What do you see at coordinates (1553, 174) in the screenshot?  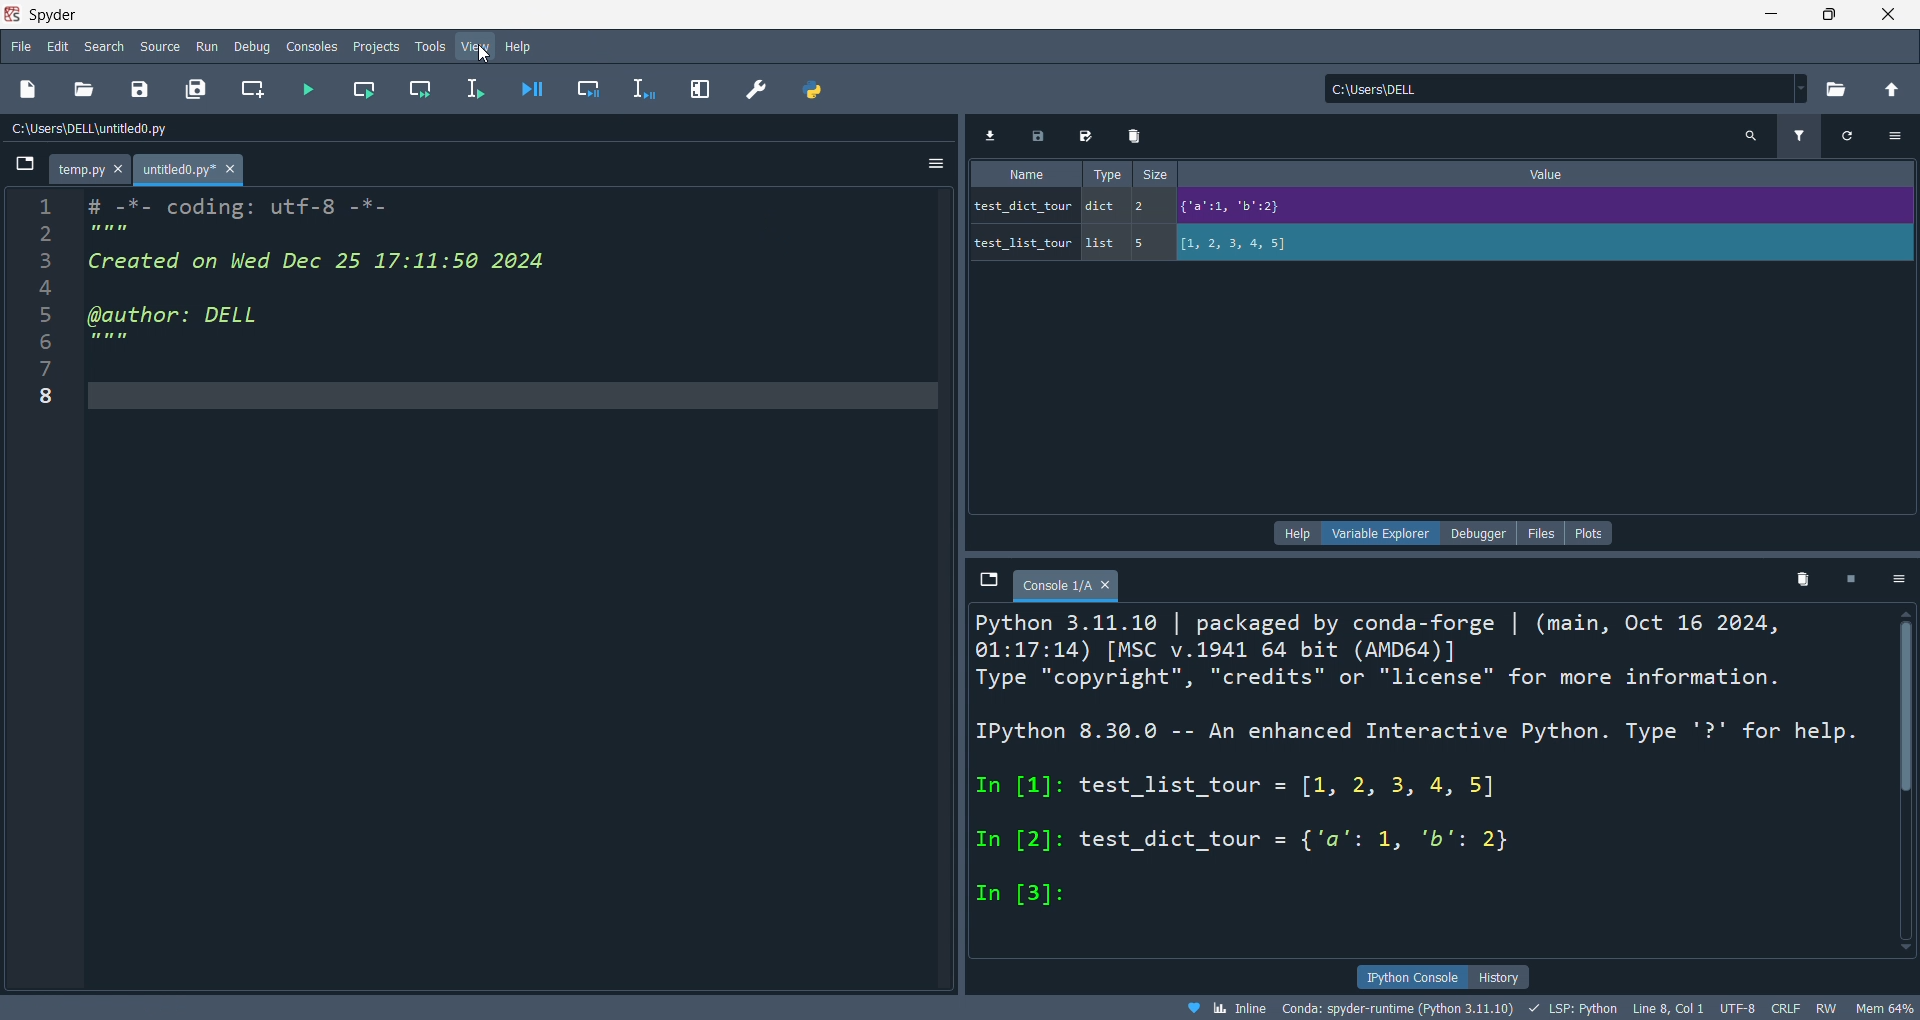 I see `value` at bounding box center [1553, 174].